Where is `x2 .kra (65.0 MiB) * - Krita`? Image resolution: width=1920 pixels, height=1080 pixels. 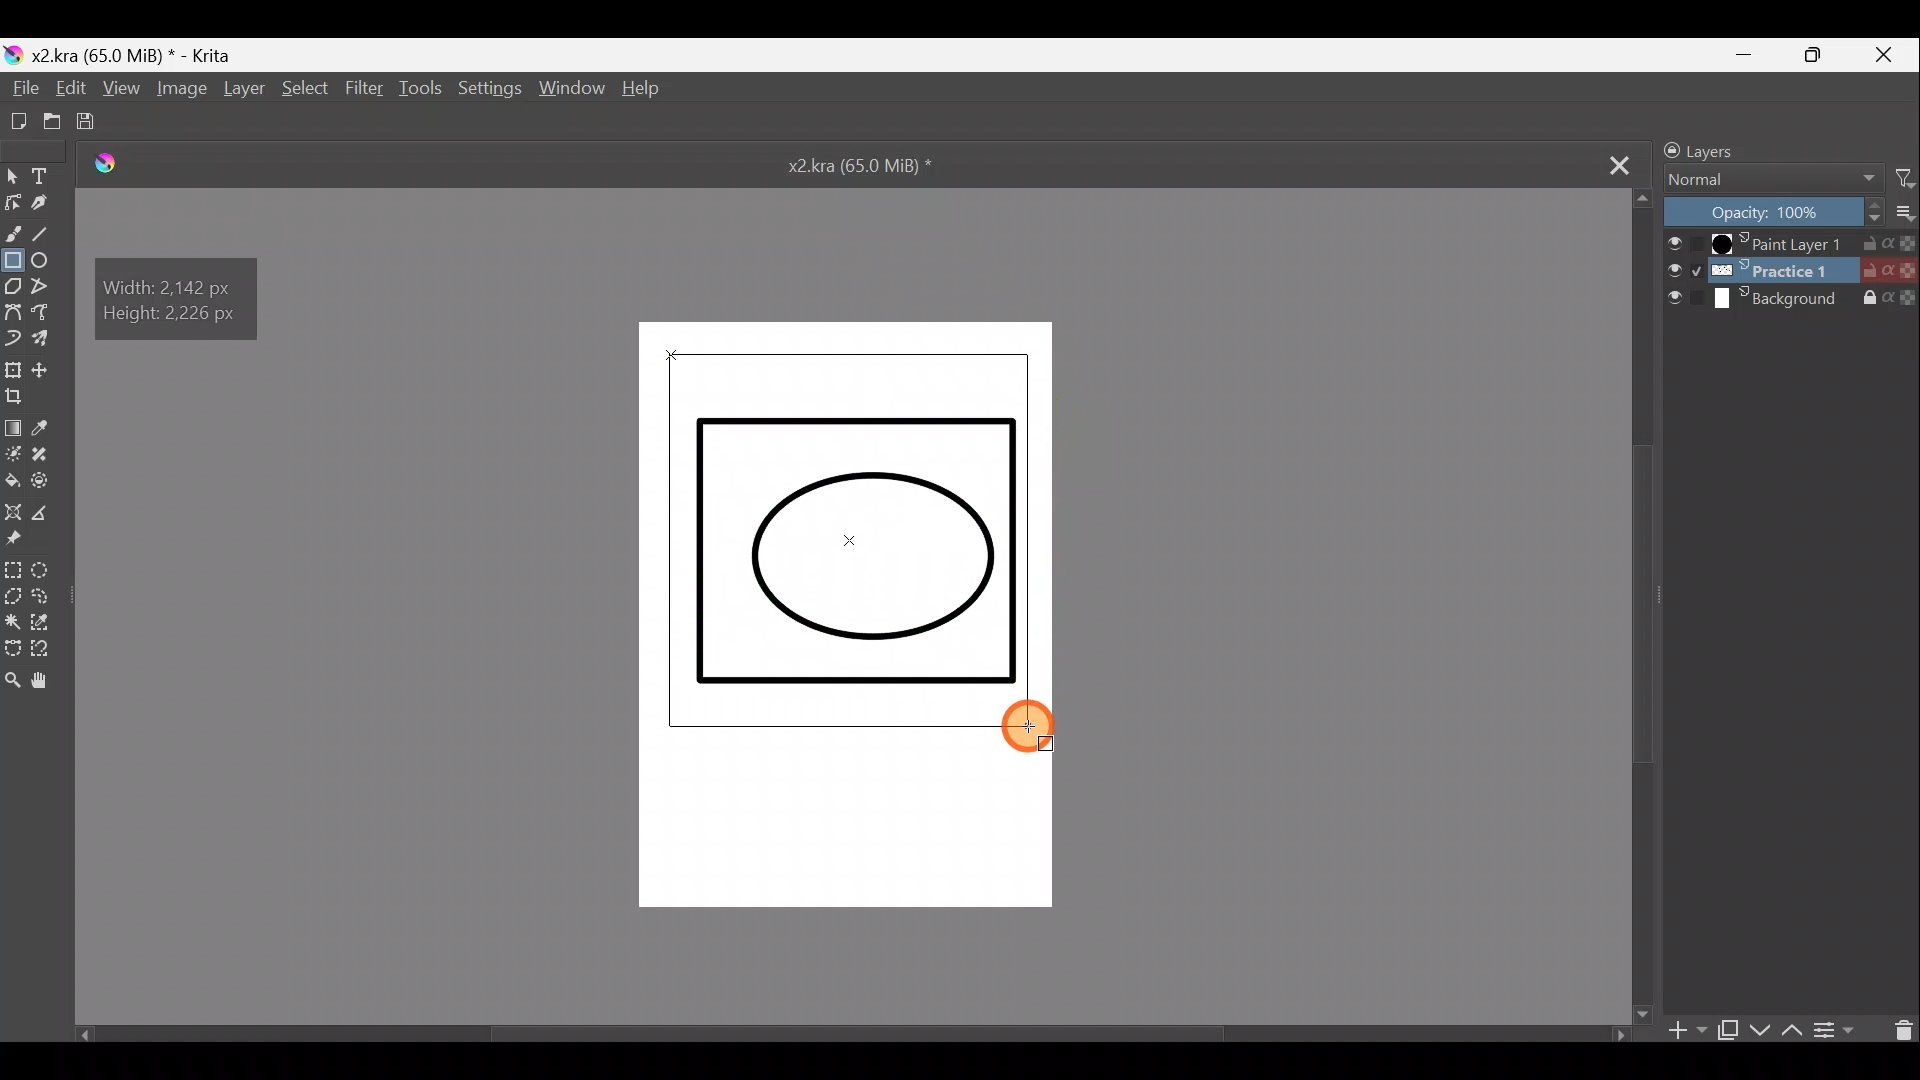 x2 .kra (65.0 MiB) * - Krita is located at coordinates (148, 55).